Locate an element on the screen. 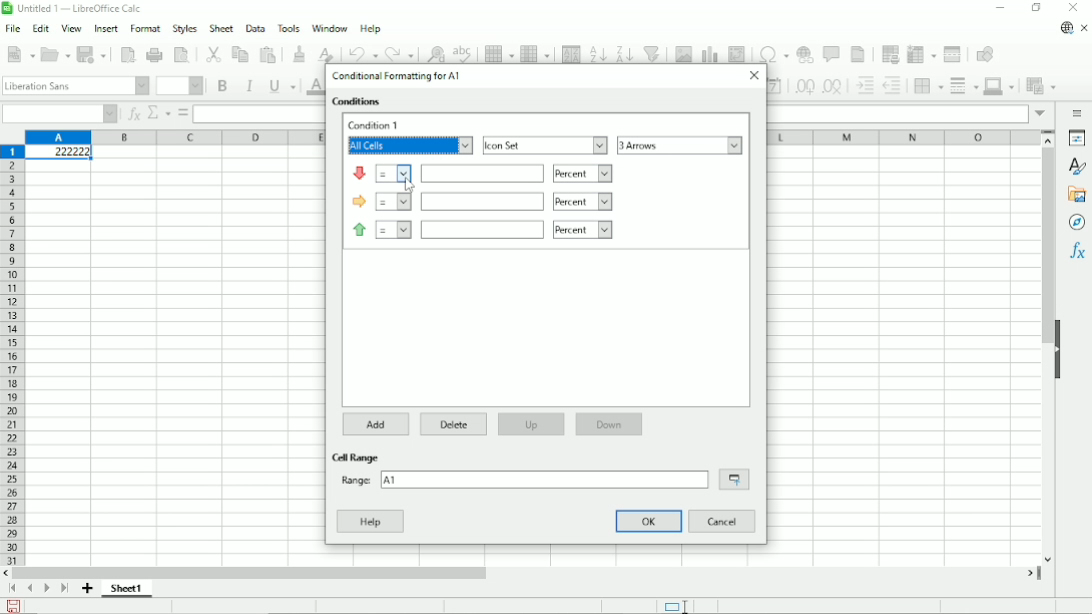  Define print area is located at coordinates (888, 52).